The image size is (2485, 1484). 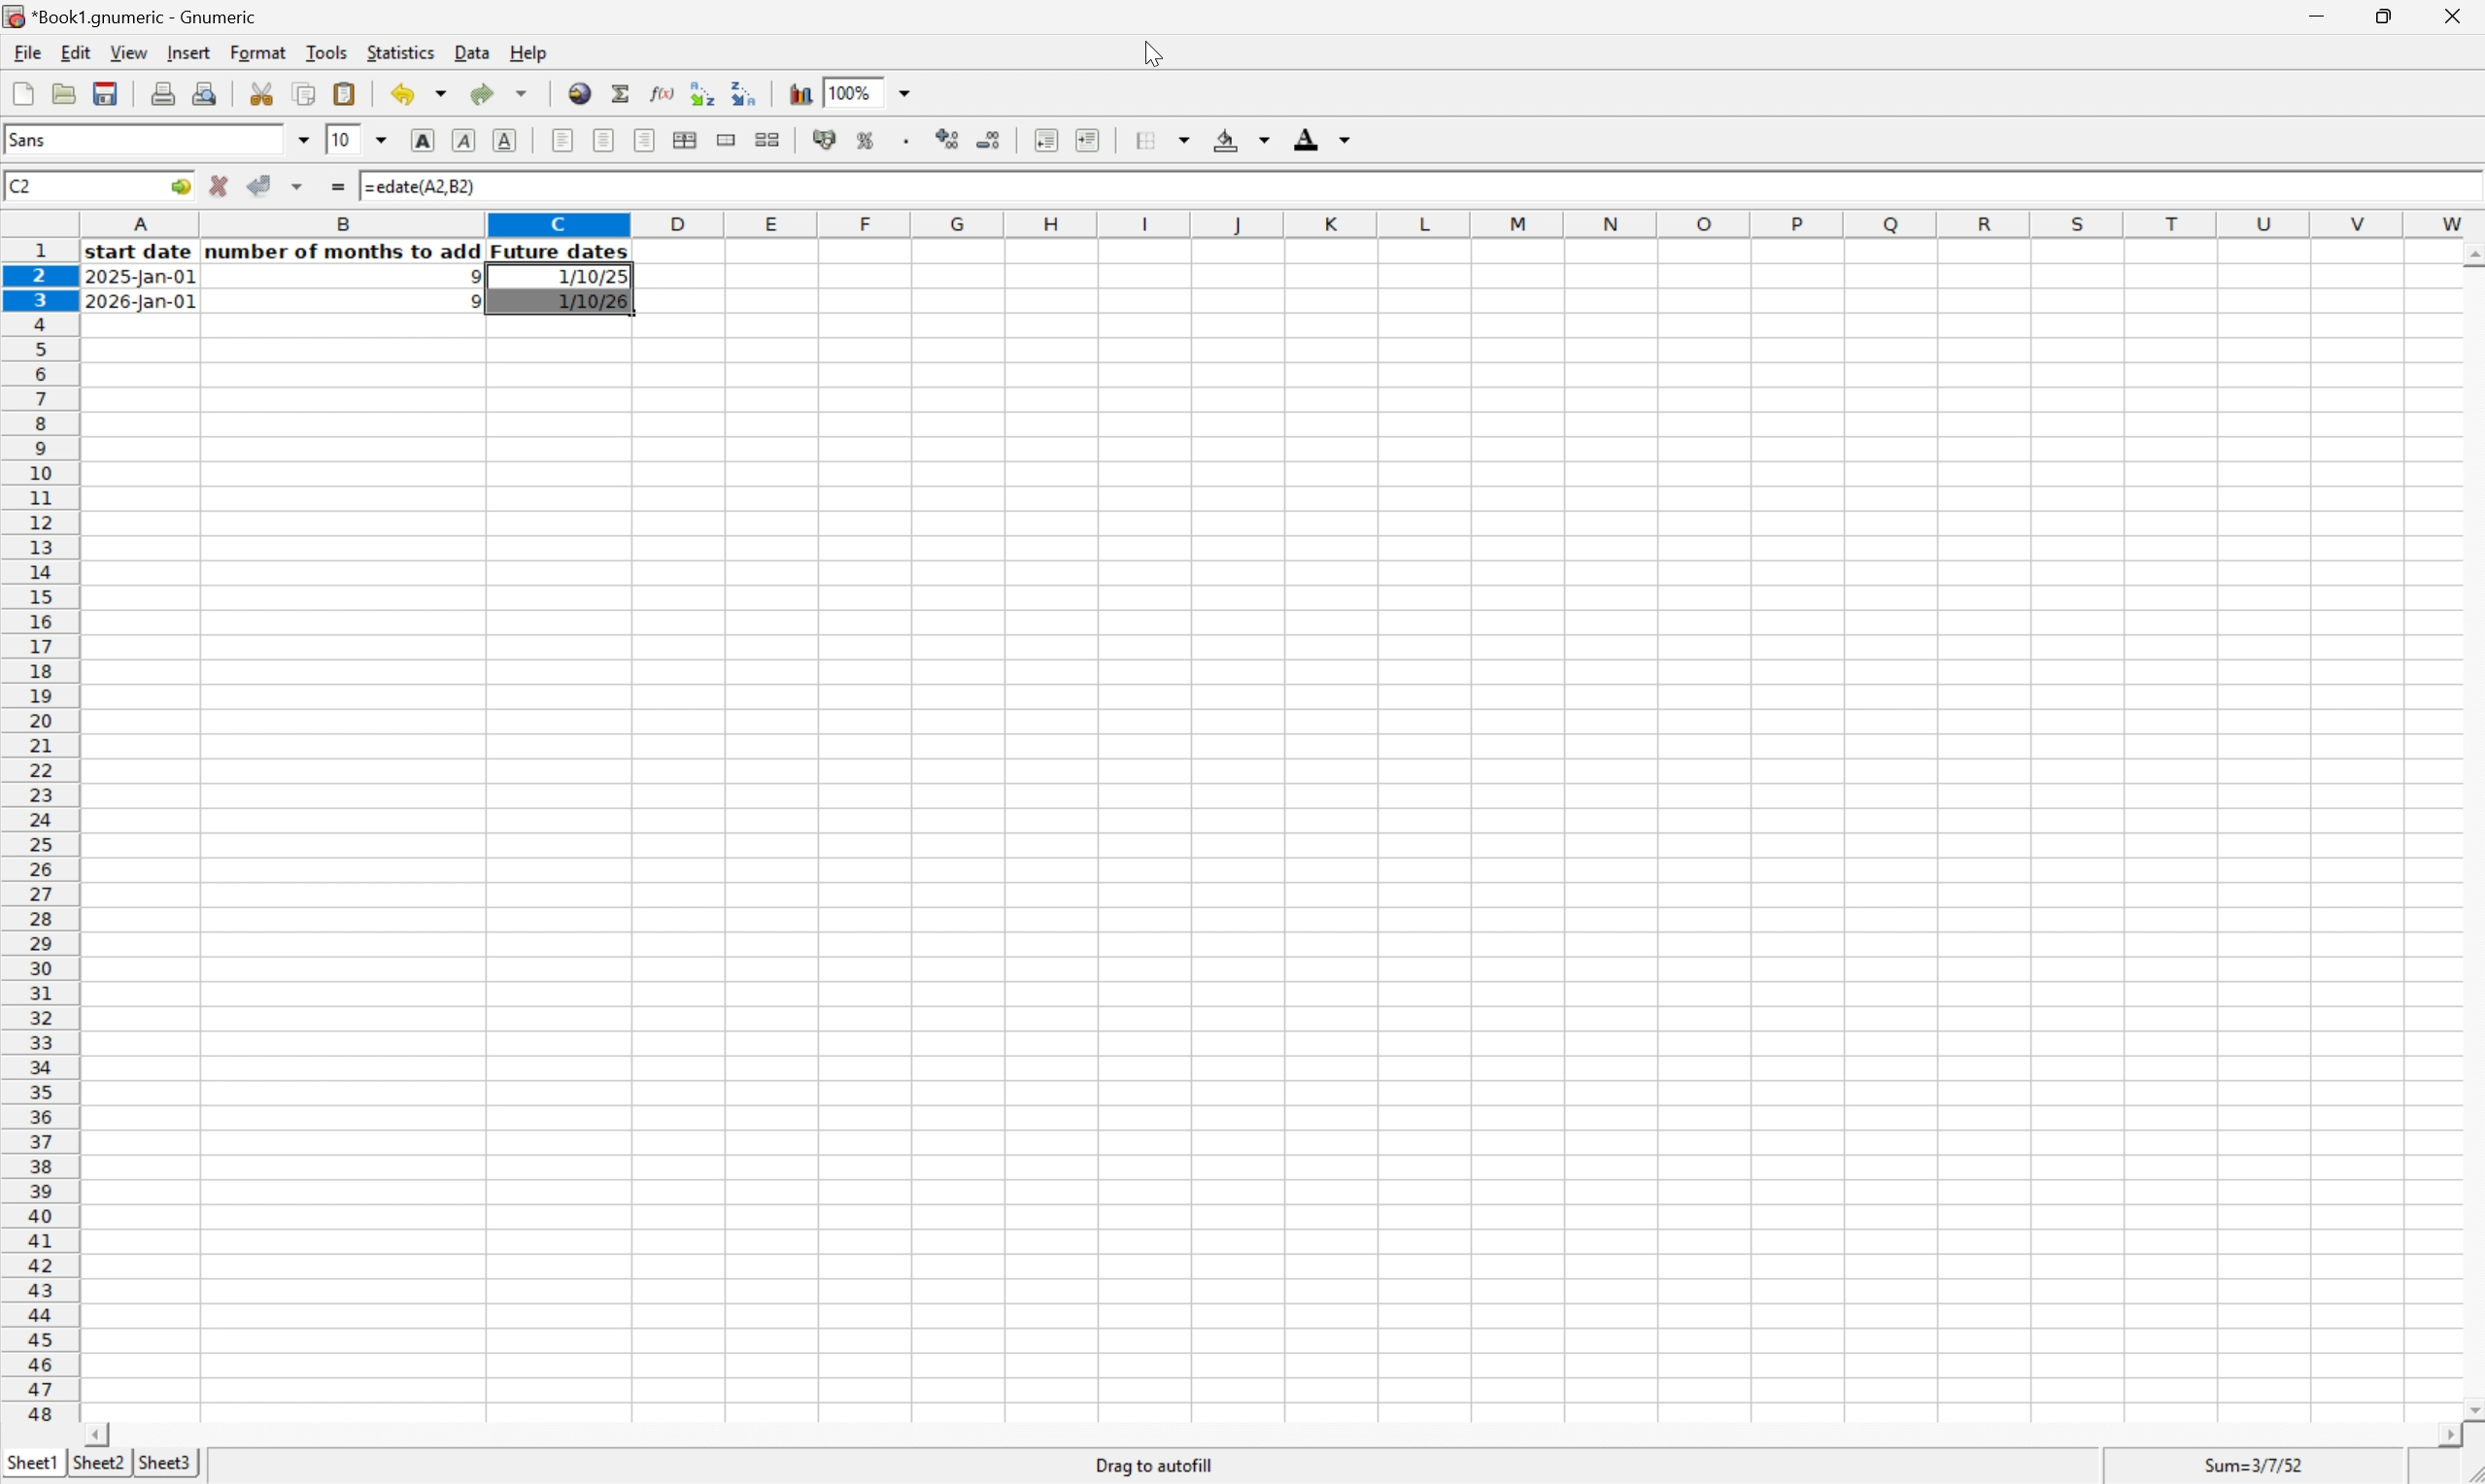 What do you see at coordinates (722, 138) in the screenshot?
I see `Merge a range of cells` at bounding box center [722, 138].